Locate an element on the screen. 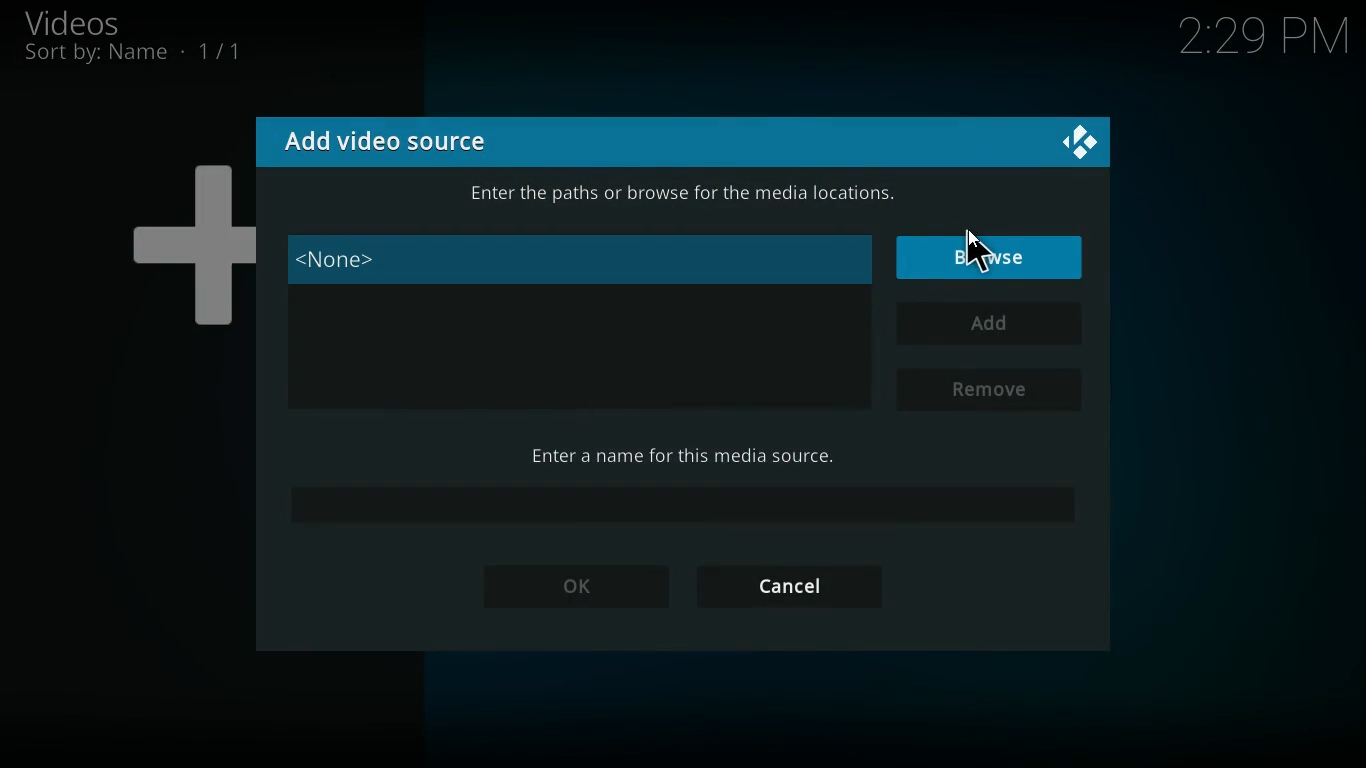 Image resolution: width=1366 pixels, height=768 pixels. Cursor is located at coordinates (974, 250).